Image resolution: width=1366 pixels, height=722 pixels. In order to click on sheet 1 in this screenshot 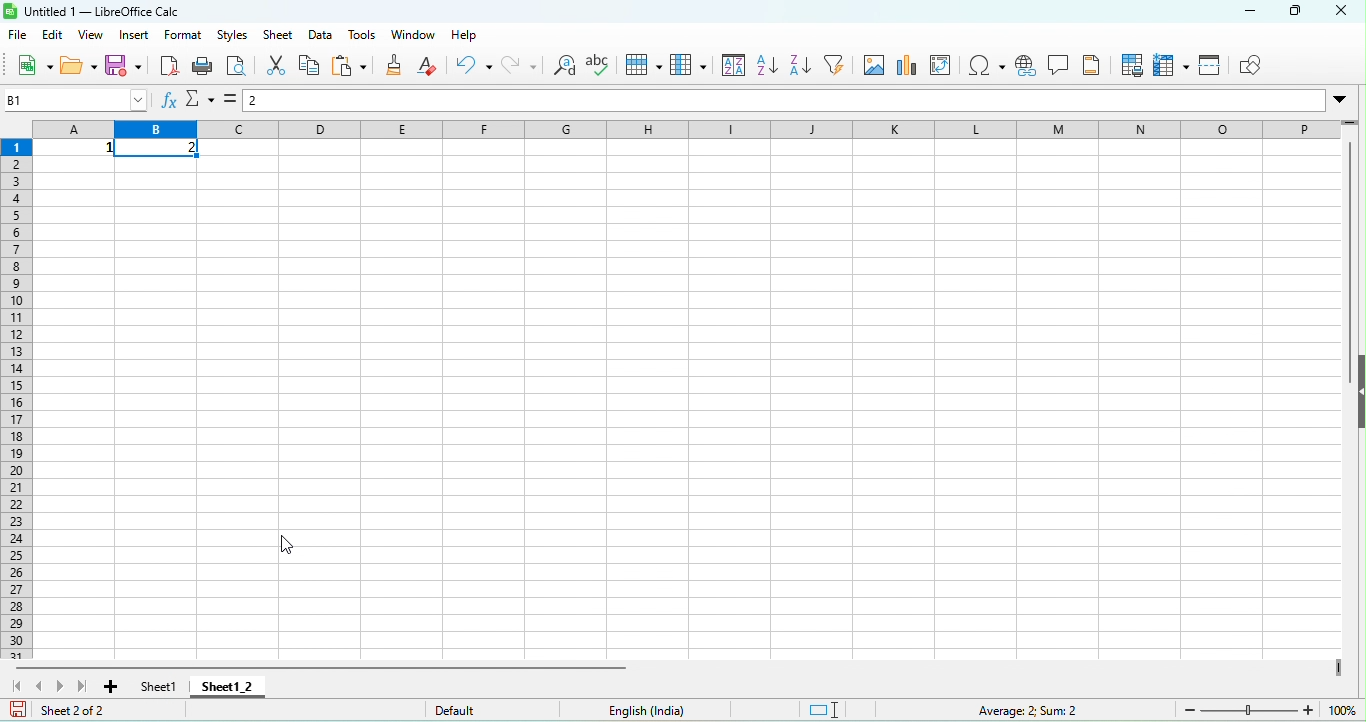, I will do `click(152, 686)`.